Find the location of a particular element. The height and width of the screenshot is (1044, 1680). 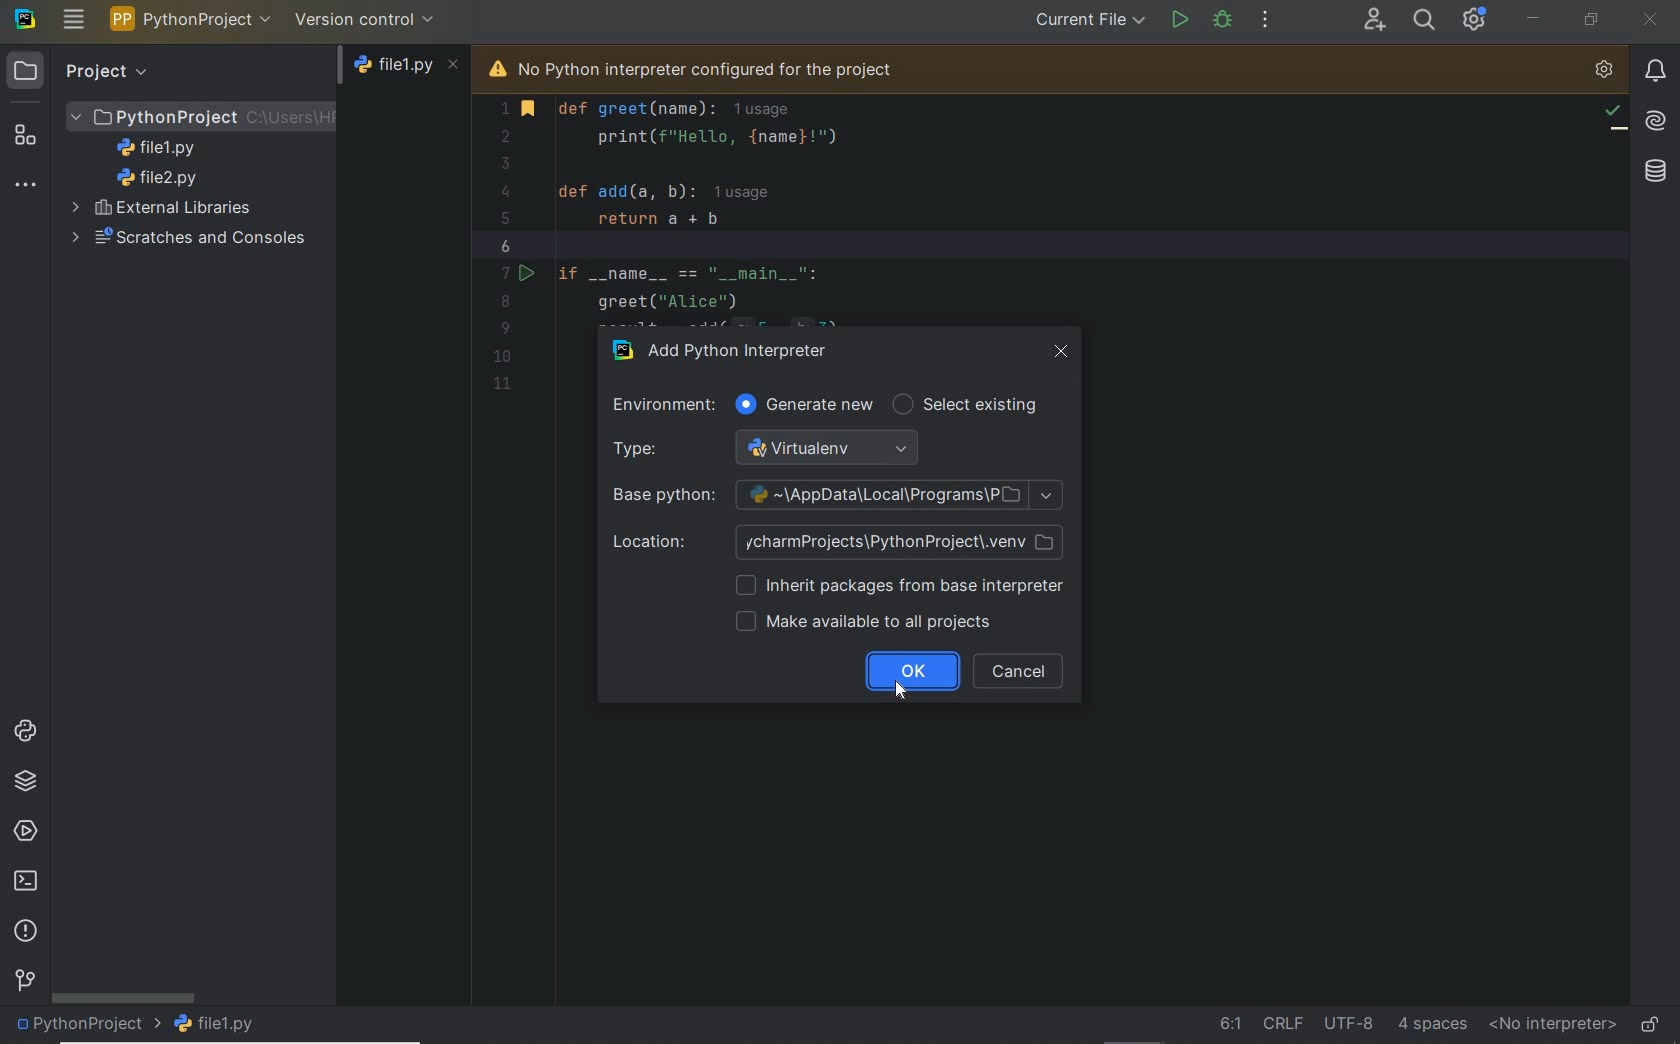

close is located at coordinates (1061, 352).